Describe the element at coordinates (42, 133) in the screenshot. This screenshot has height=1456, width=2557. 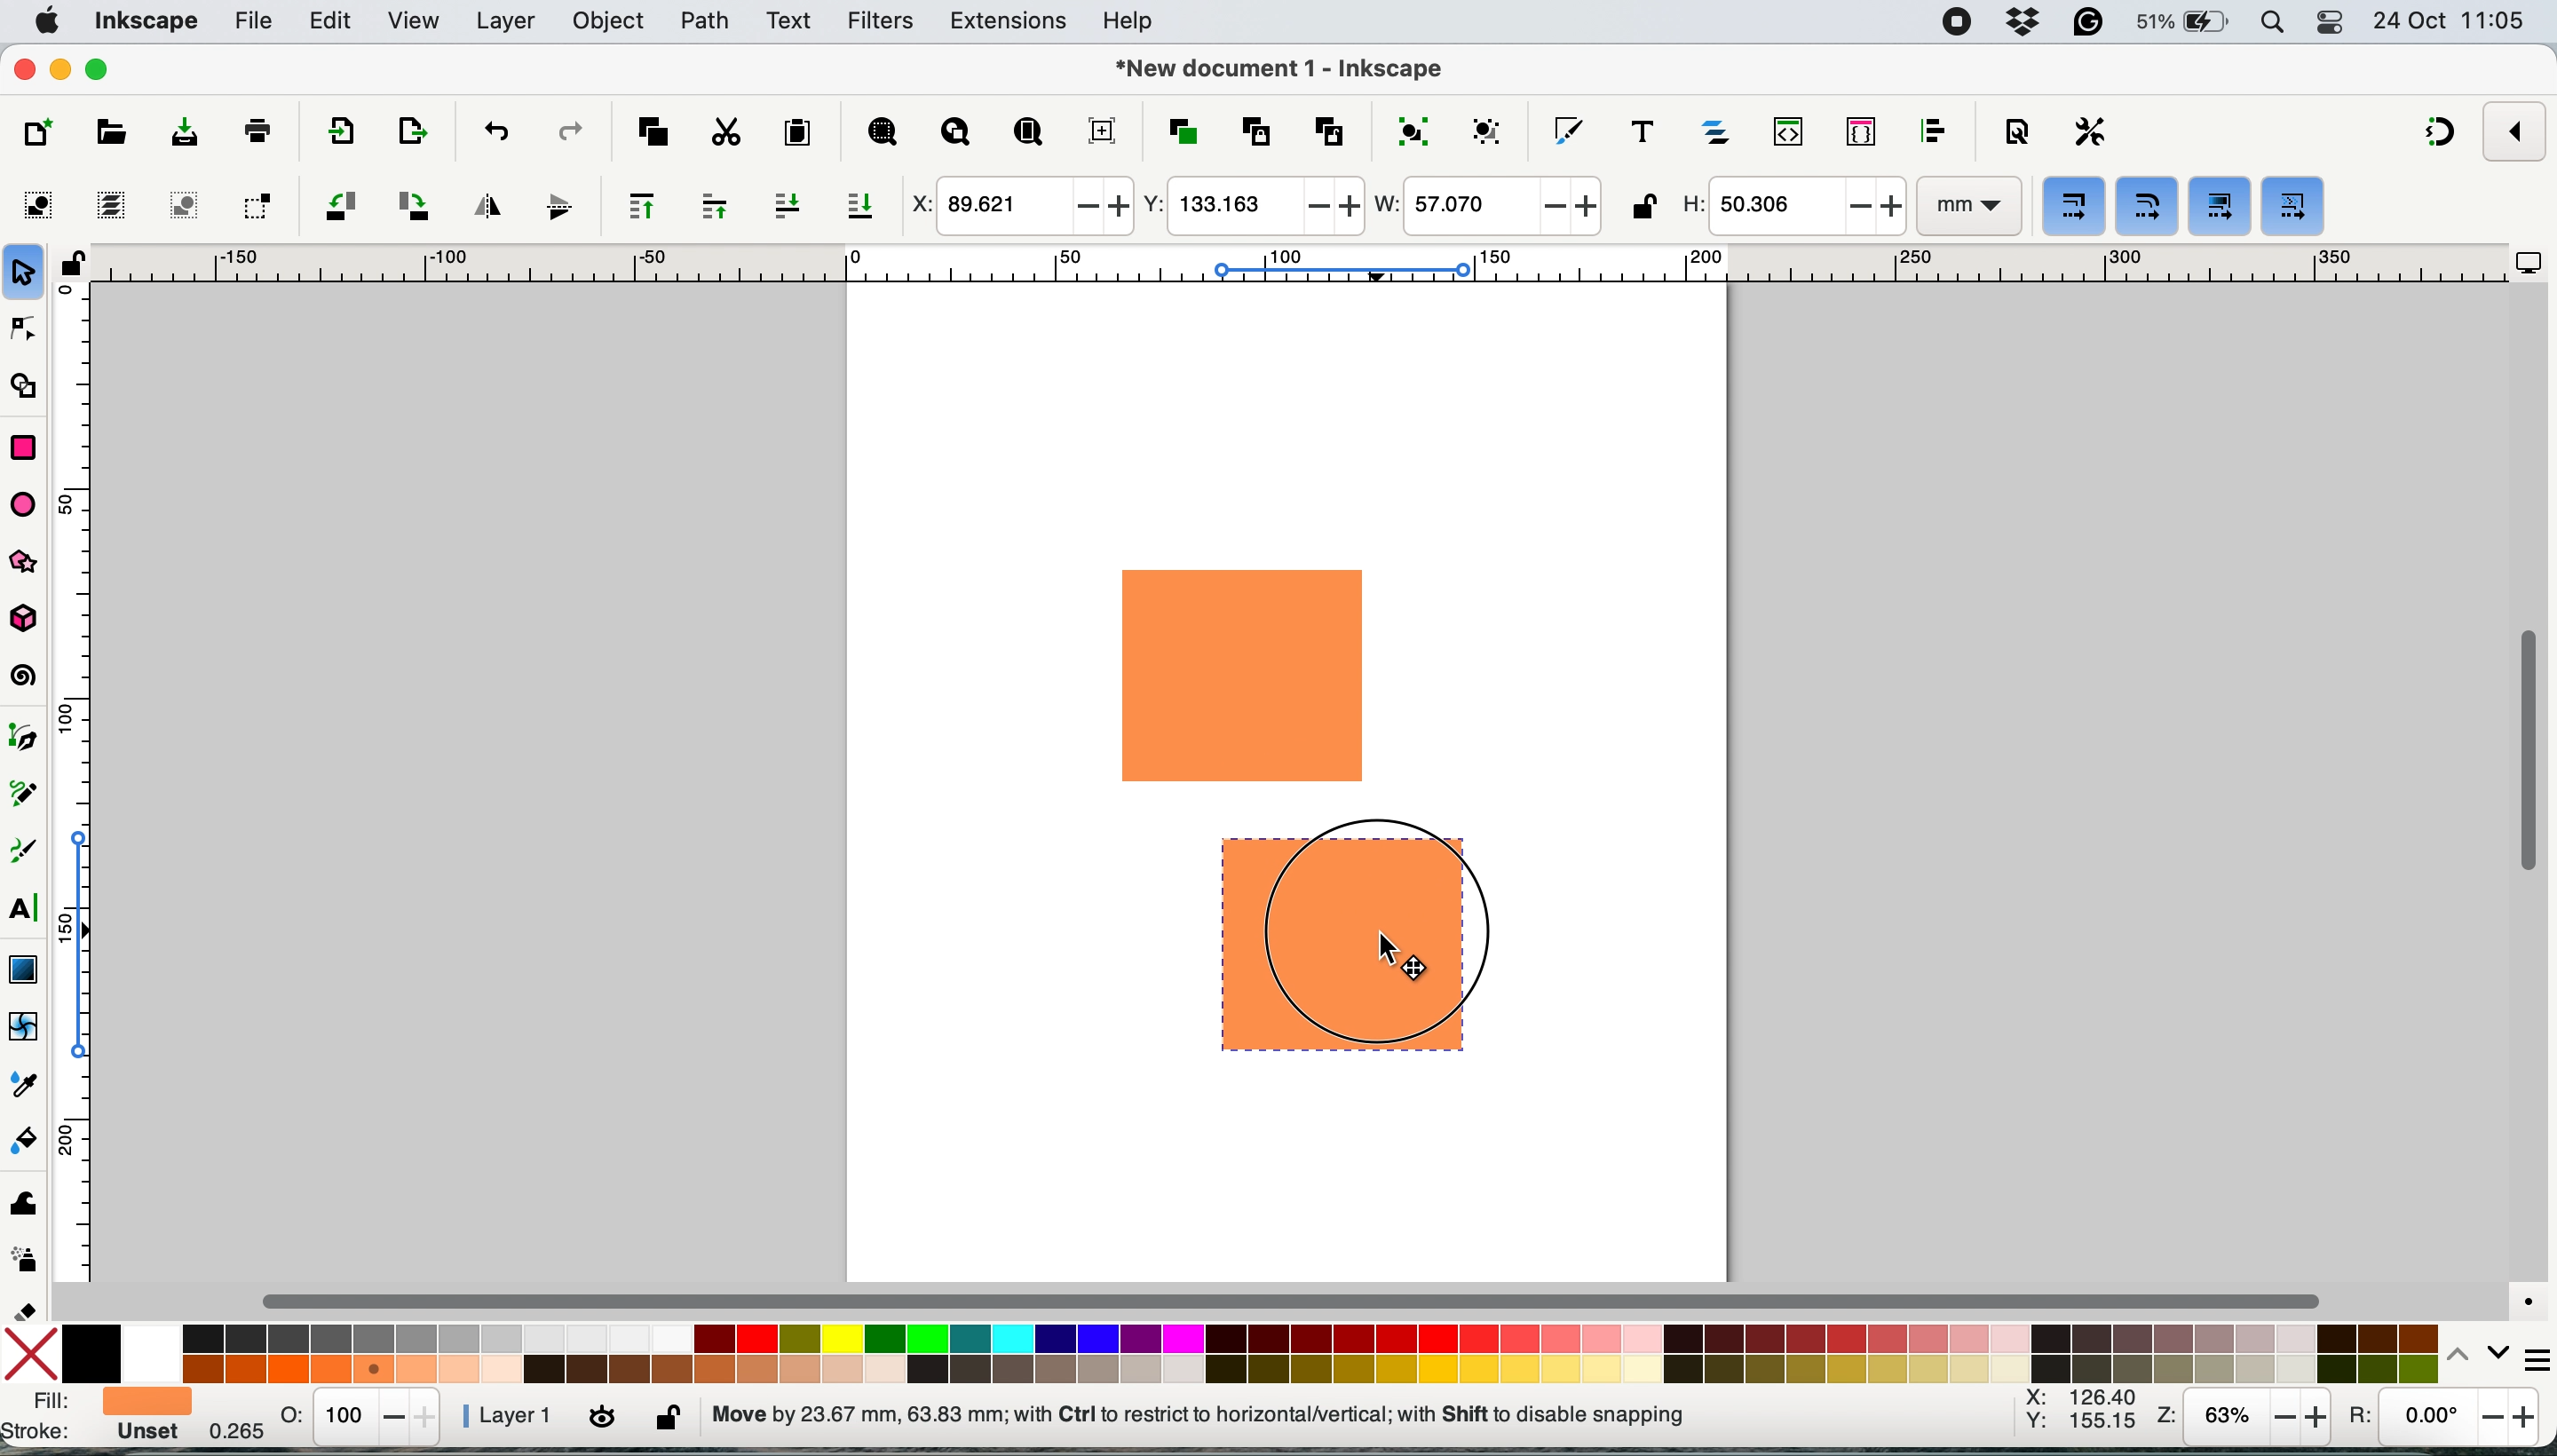
I see `new` at that location.